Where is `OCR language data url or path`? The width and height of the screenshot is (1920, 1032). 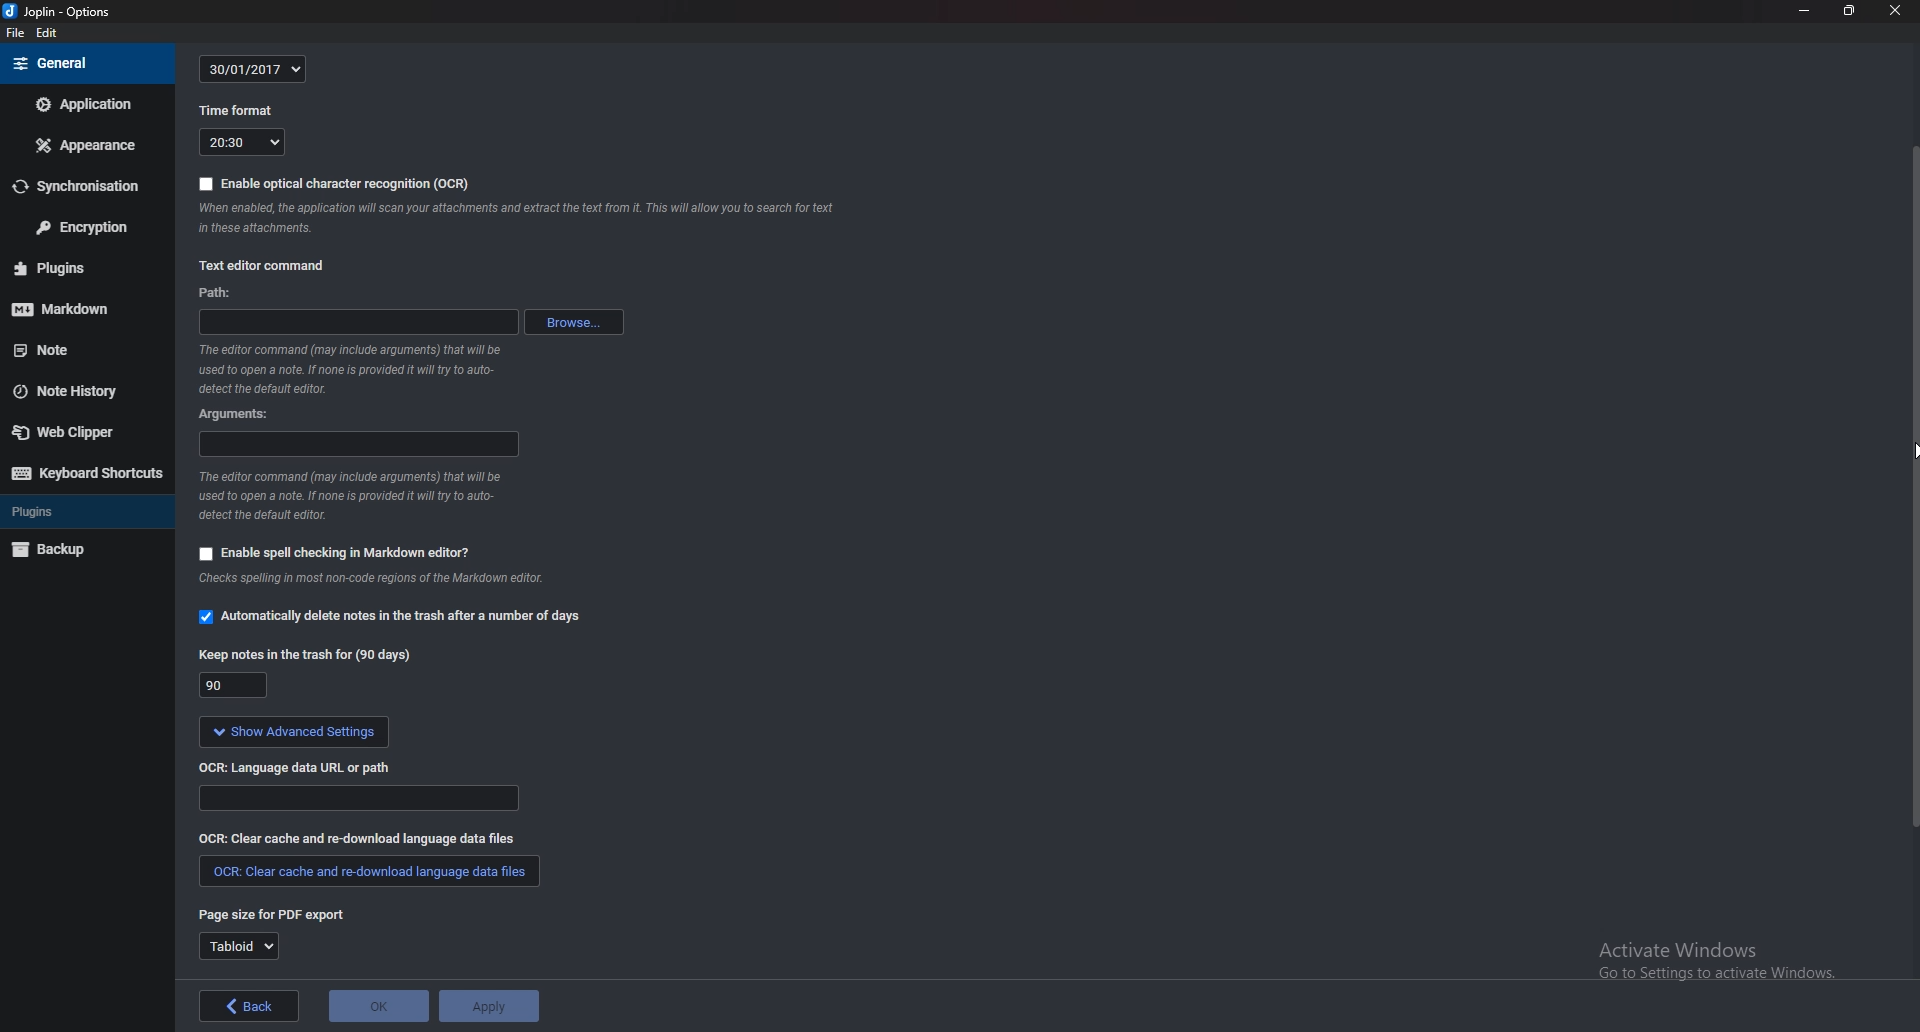
OCR language data url or path is located at coordinates (307, 768).